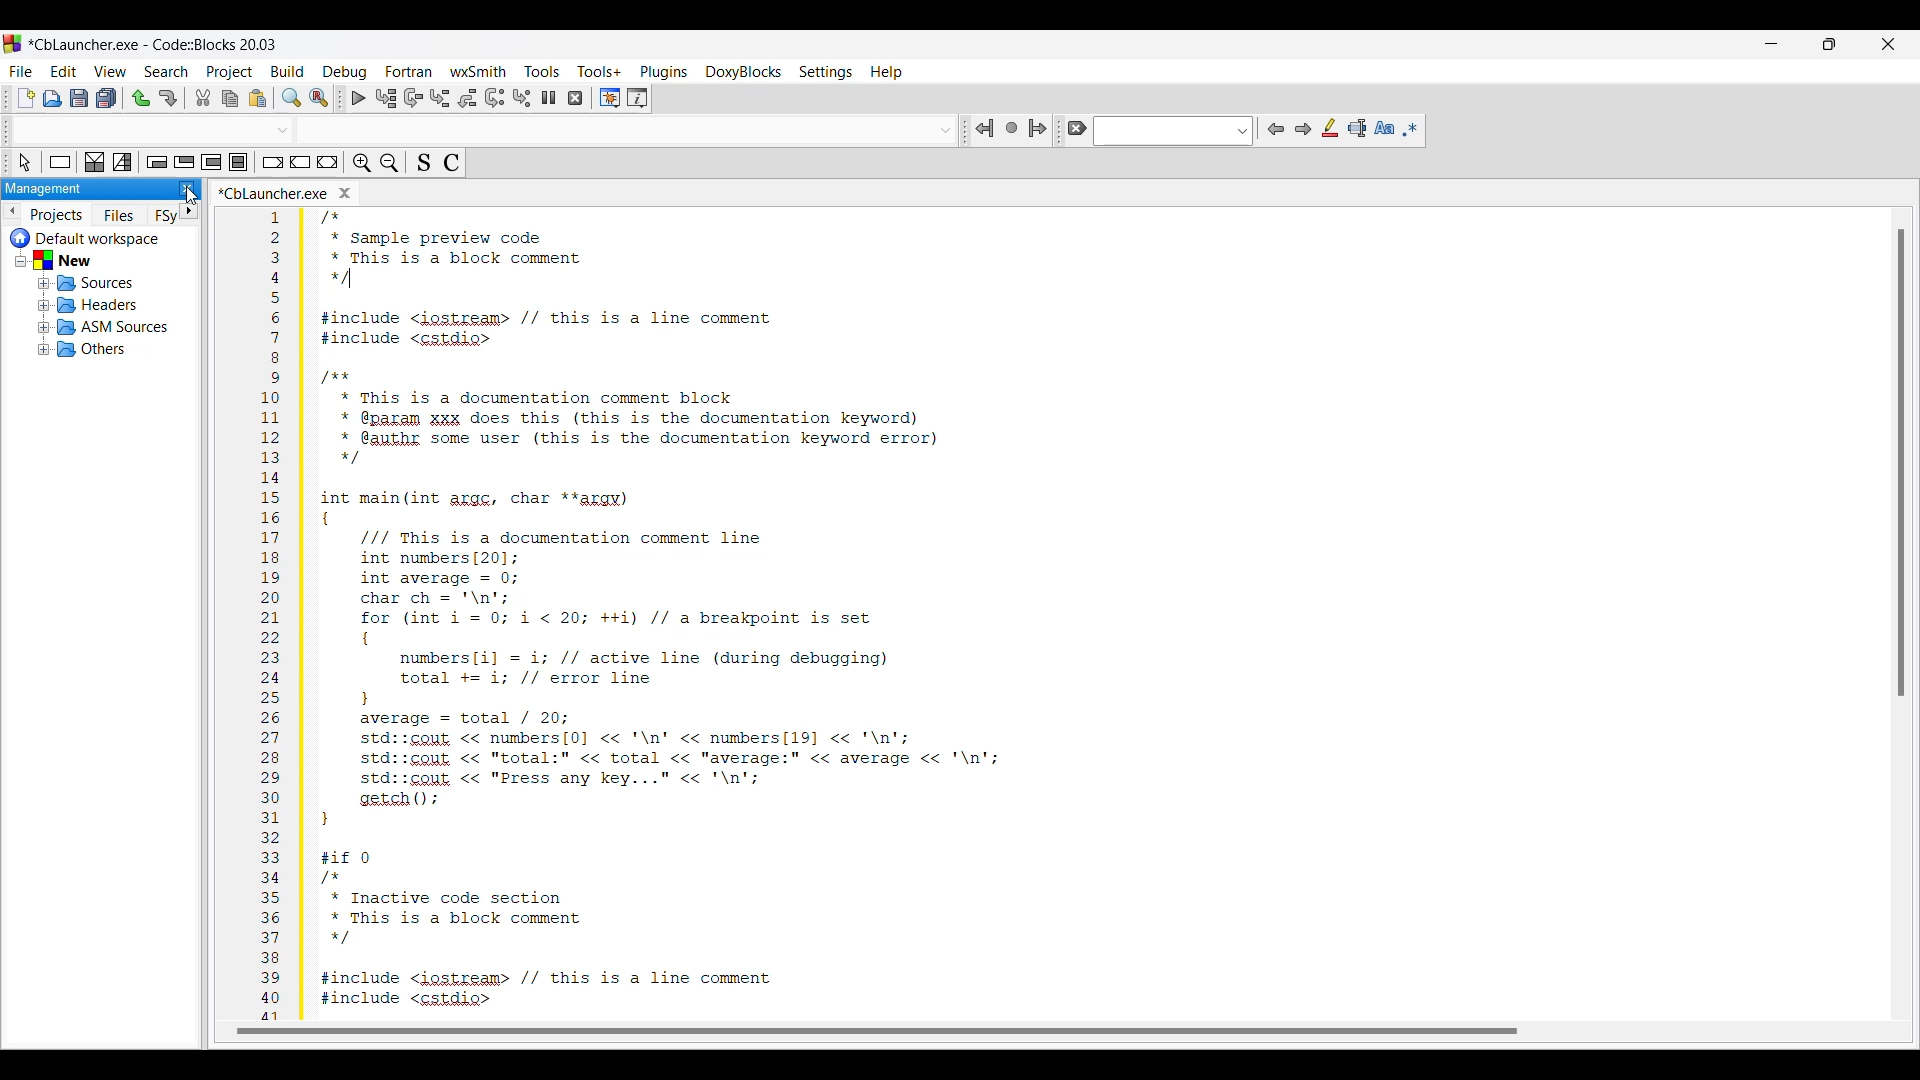  I want to click on Return instruction, so click(328, 162).